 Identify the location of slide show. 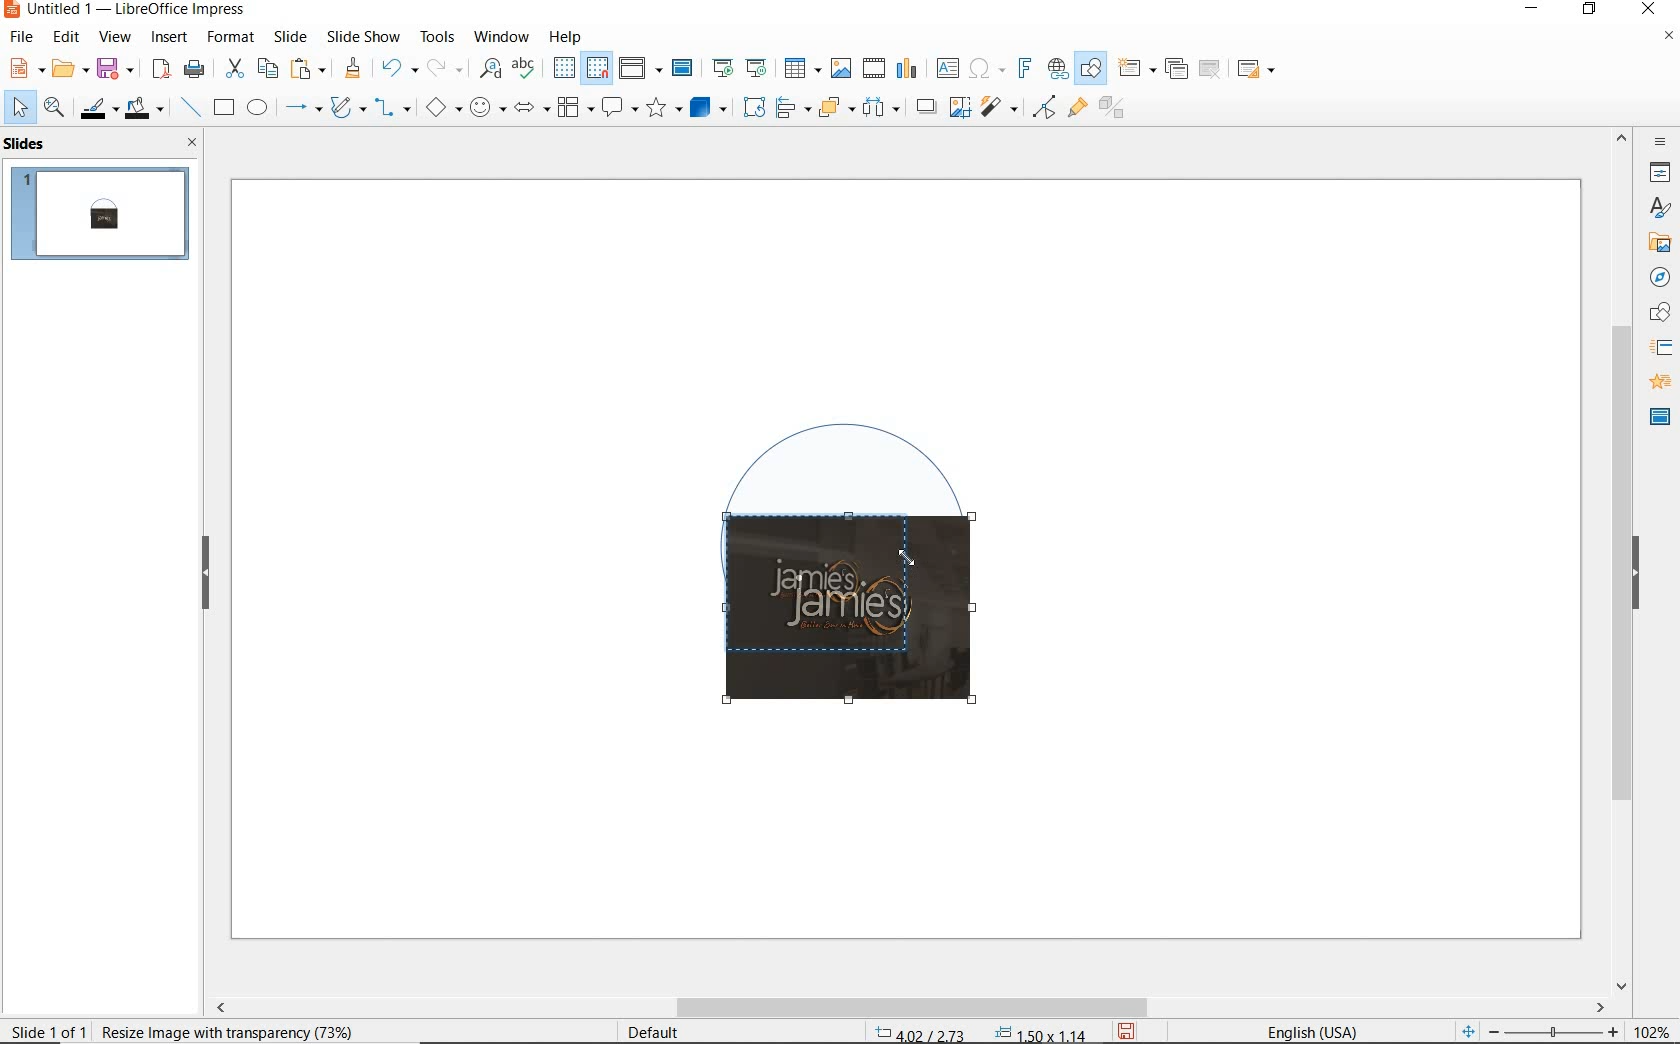
(362, 36).